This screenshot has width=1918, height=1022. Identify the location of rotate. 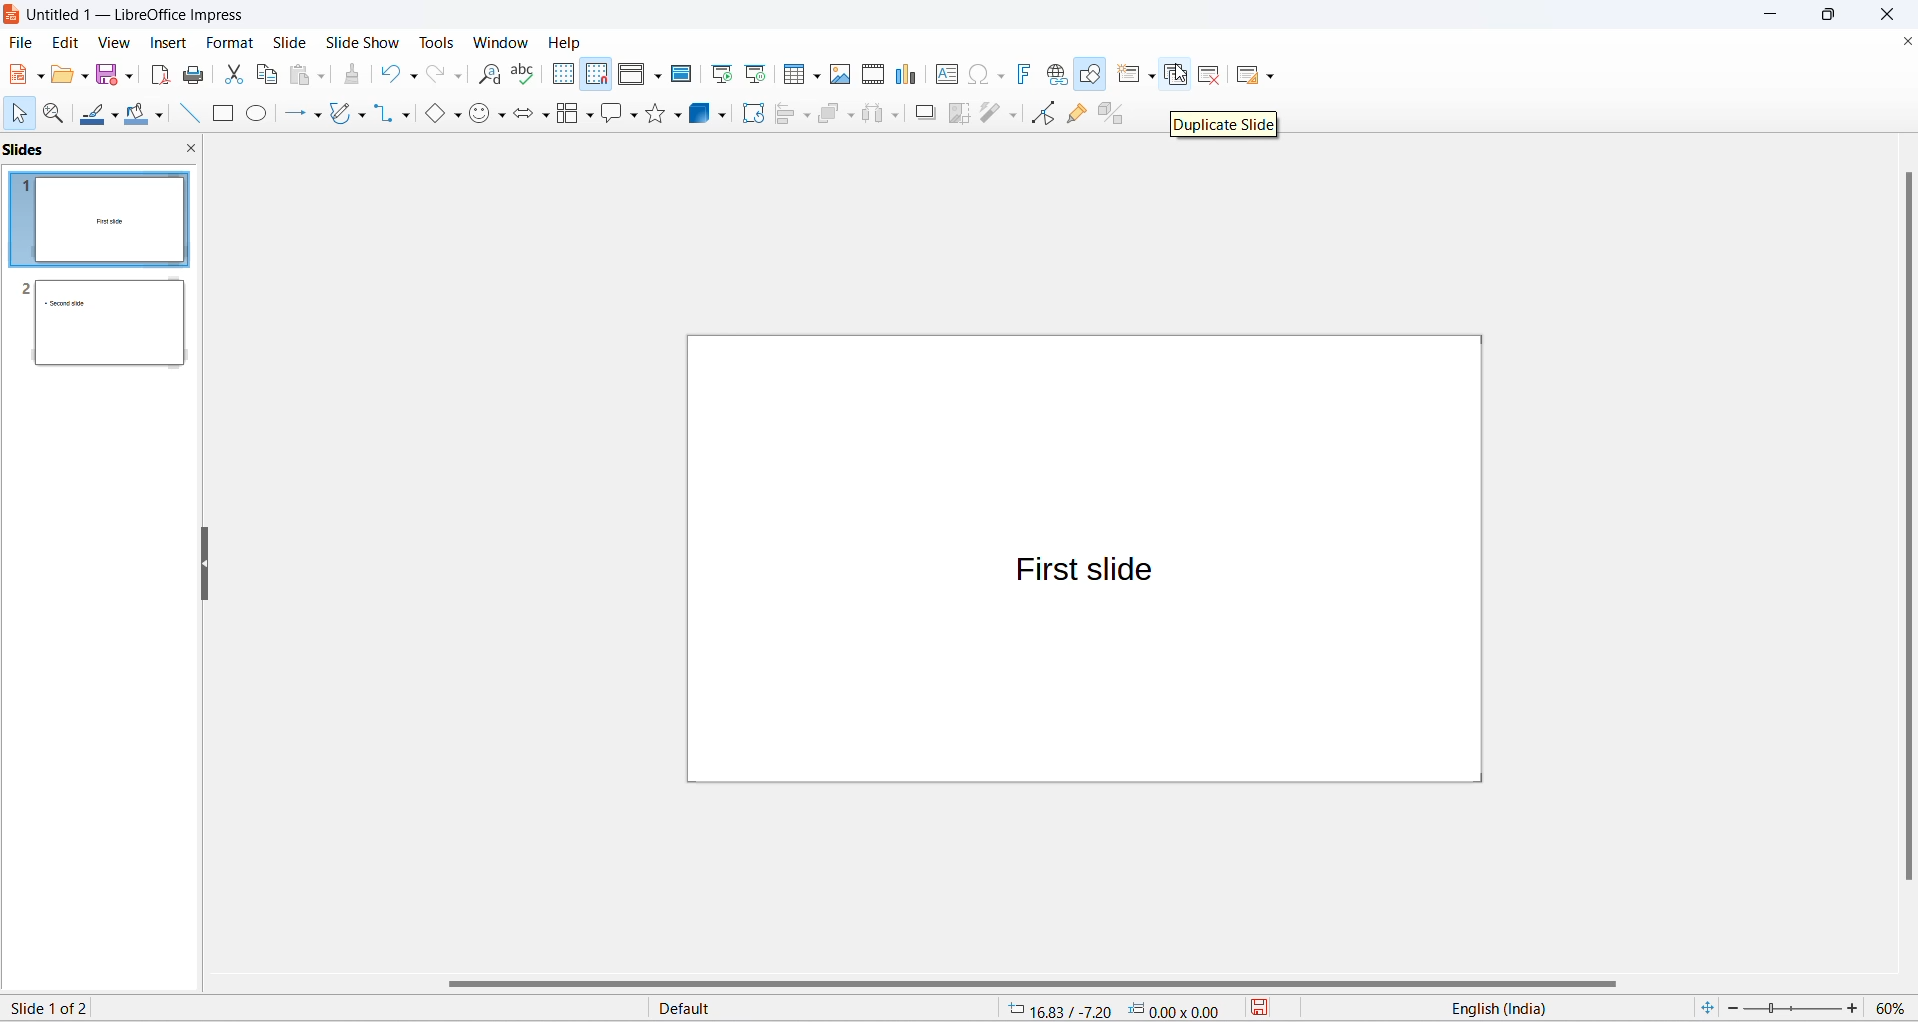
(755, 115).